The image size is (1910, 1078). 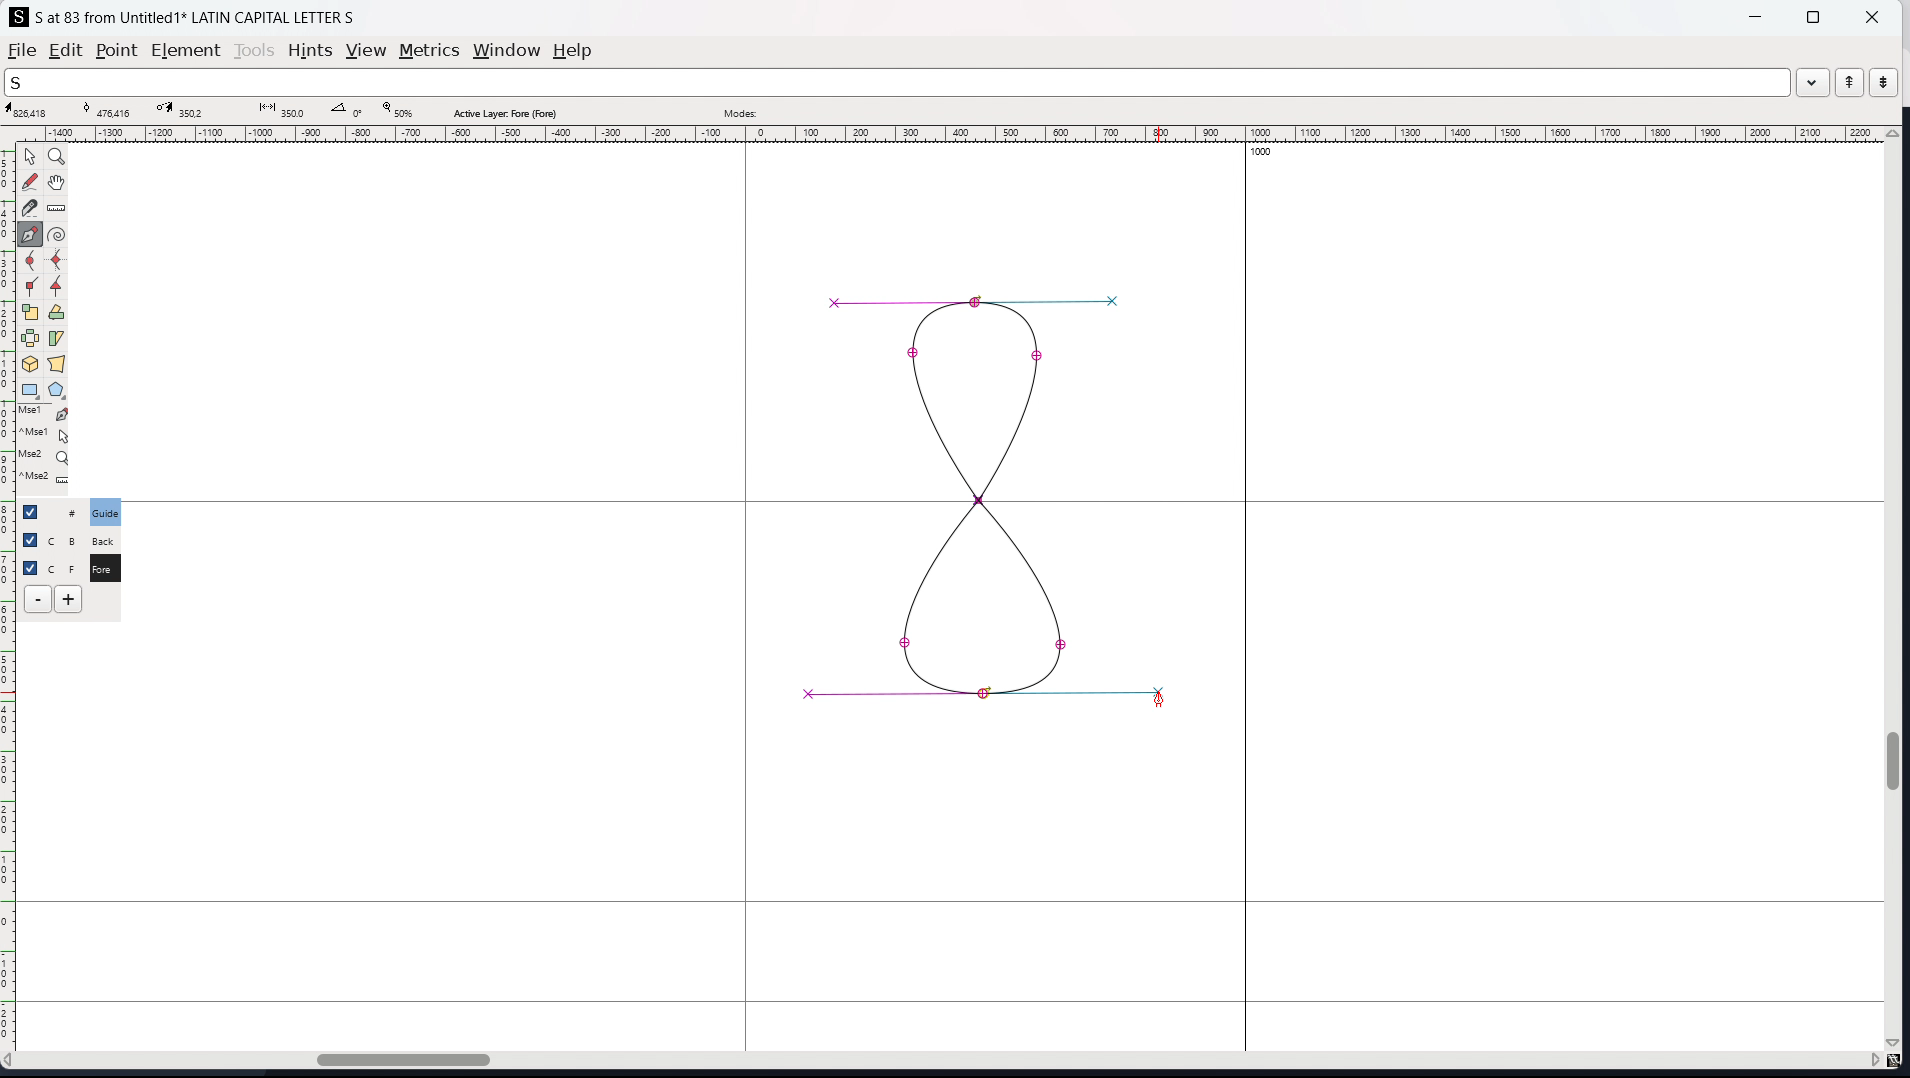 What do you see at coordinates (19, 17) in the screenshot?
I see `logo` at bounding box center [19, 17].